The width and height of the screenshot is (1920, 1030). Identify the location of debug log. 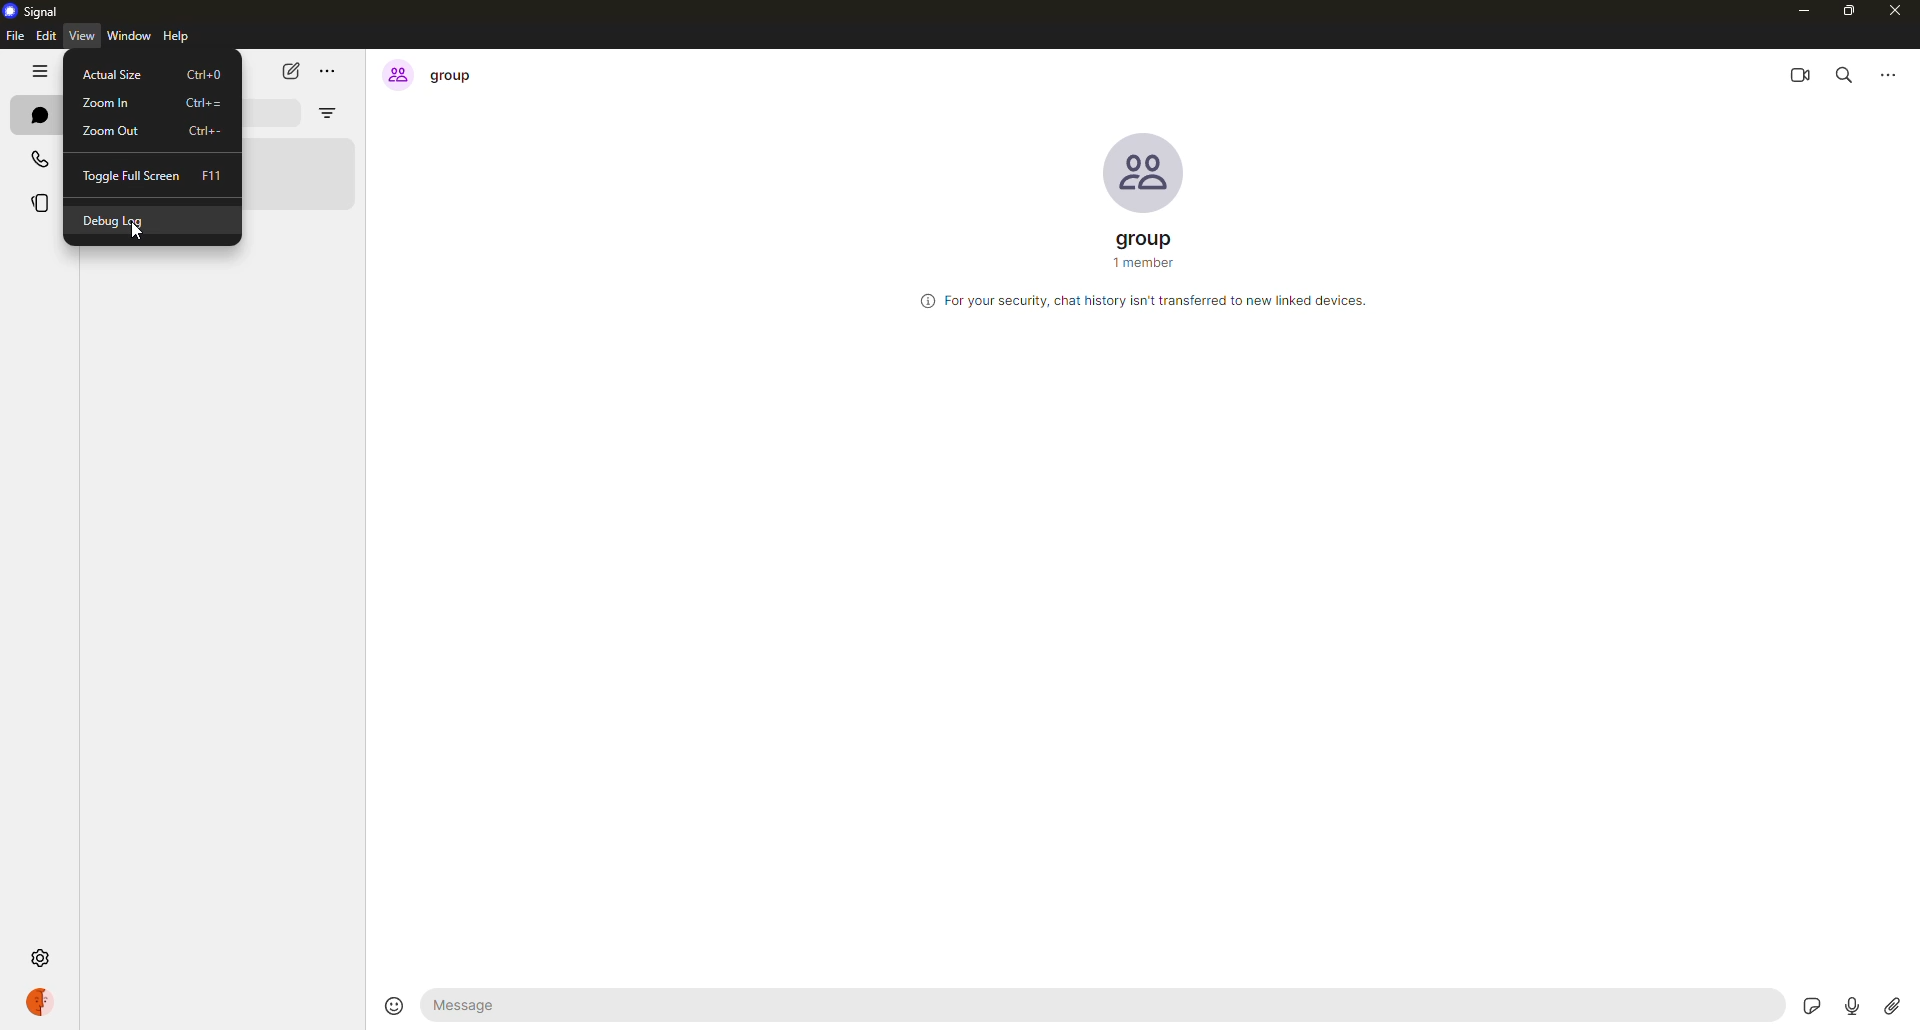
(117, 224).